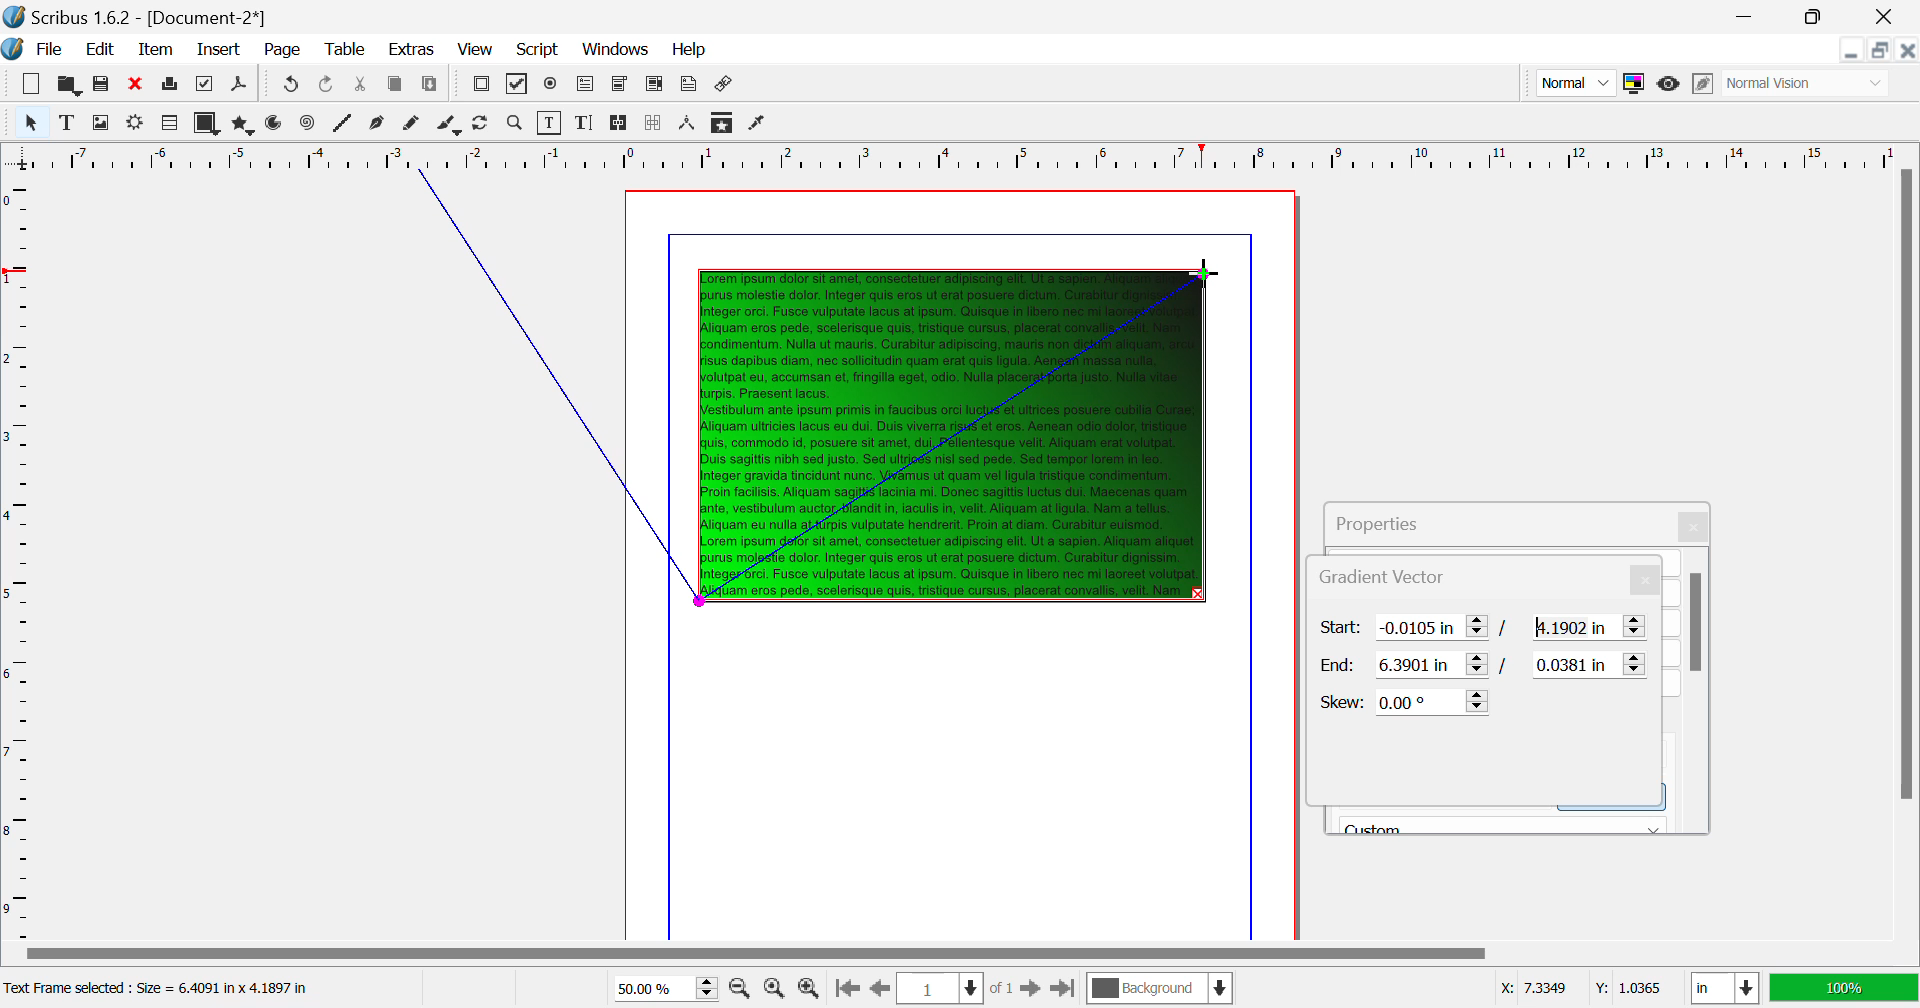 The image size is (1920, 1008). What do you see at coordinates (134, 125) in the screenshot?
I see `Render Frame` at bounding box center [134, 125].